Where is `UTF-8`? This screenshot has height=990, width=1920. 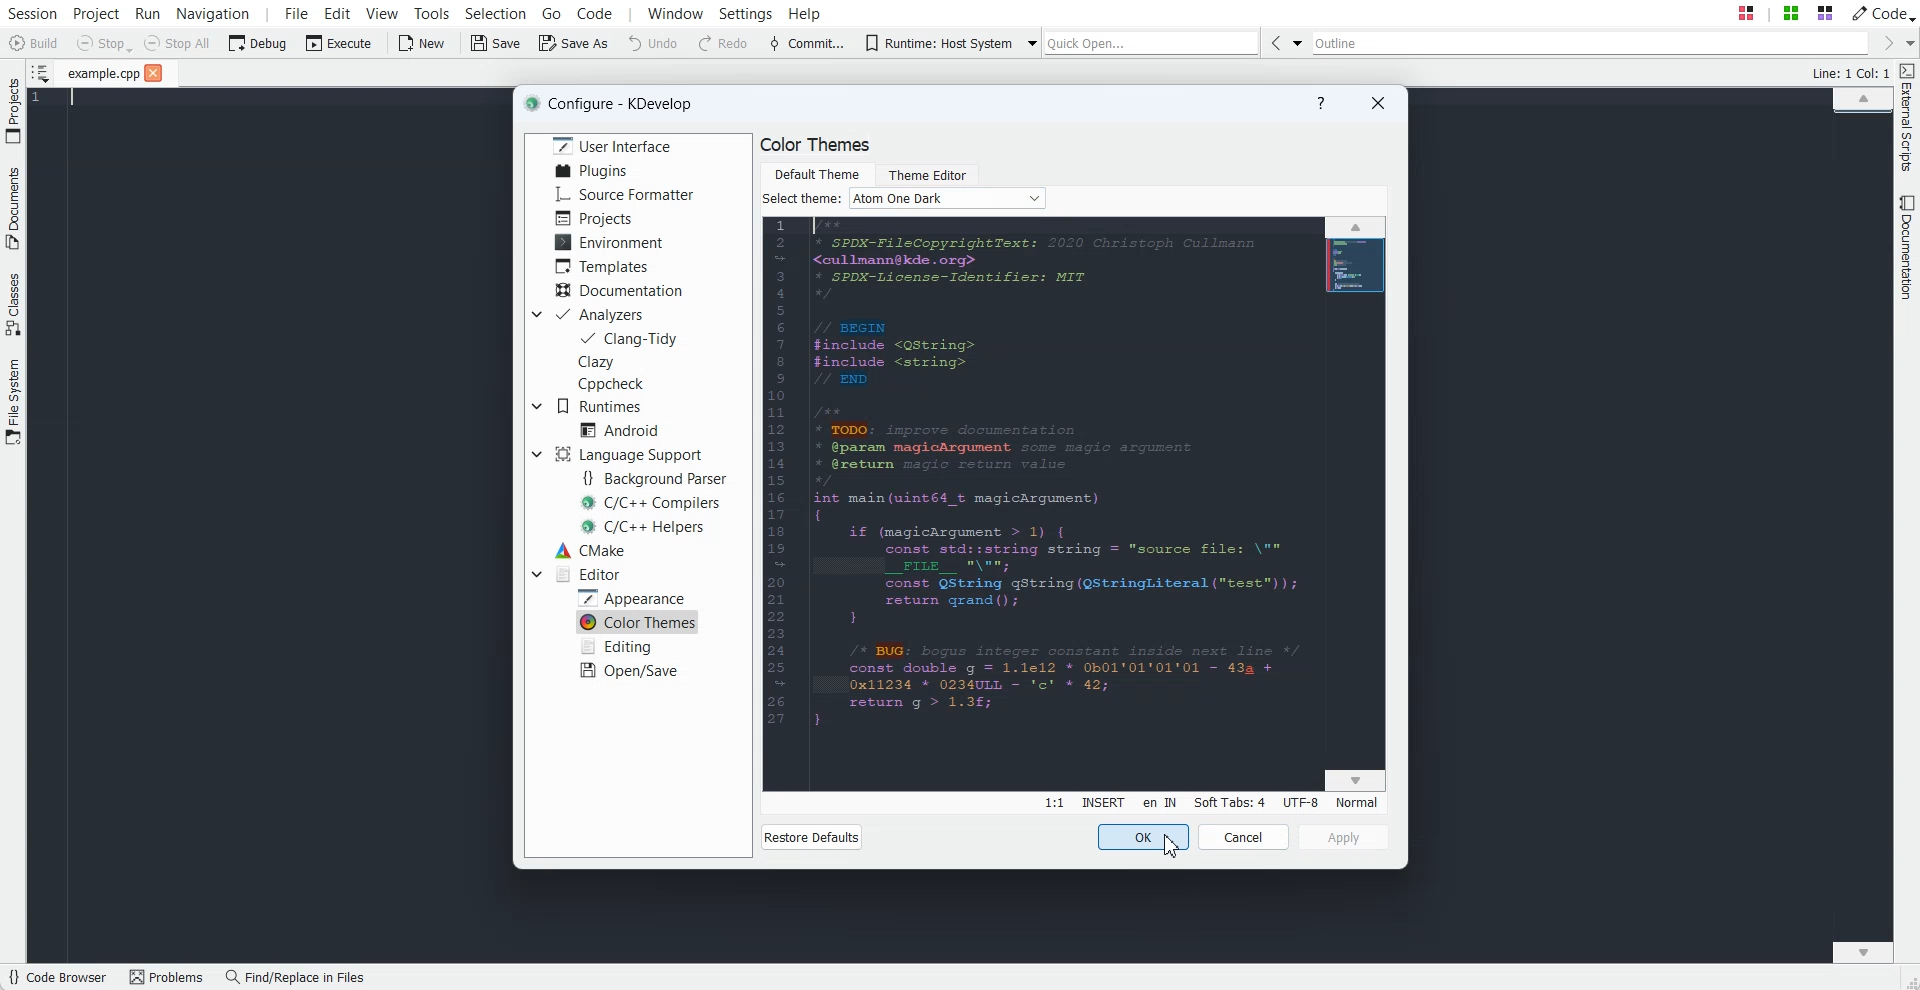 UTF-8 is located at coordinates (1300, 802).